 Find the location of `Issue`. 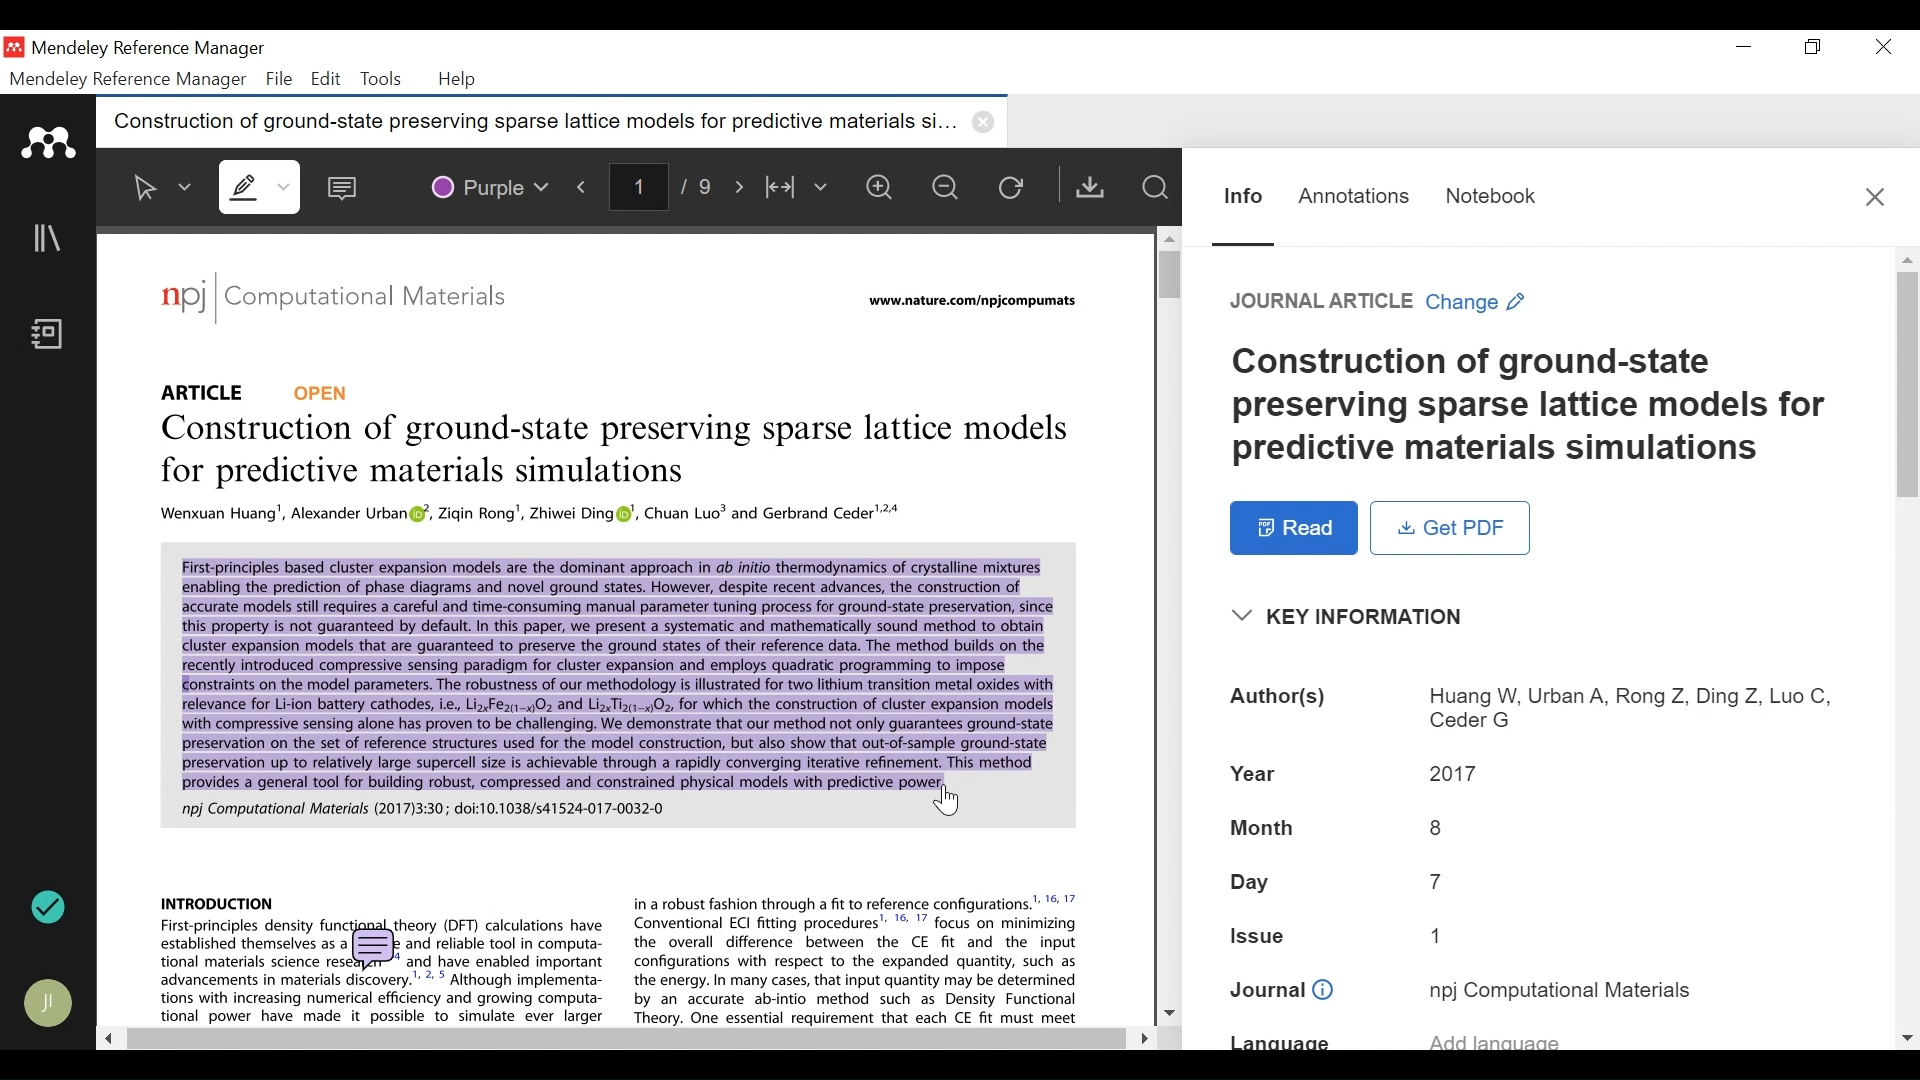

Issue is located at coordinates (1444, 934).